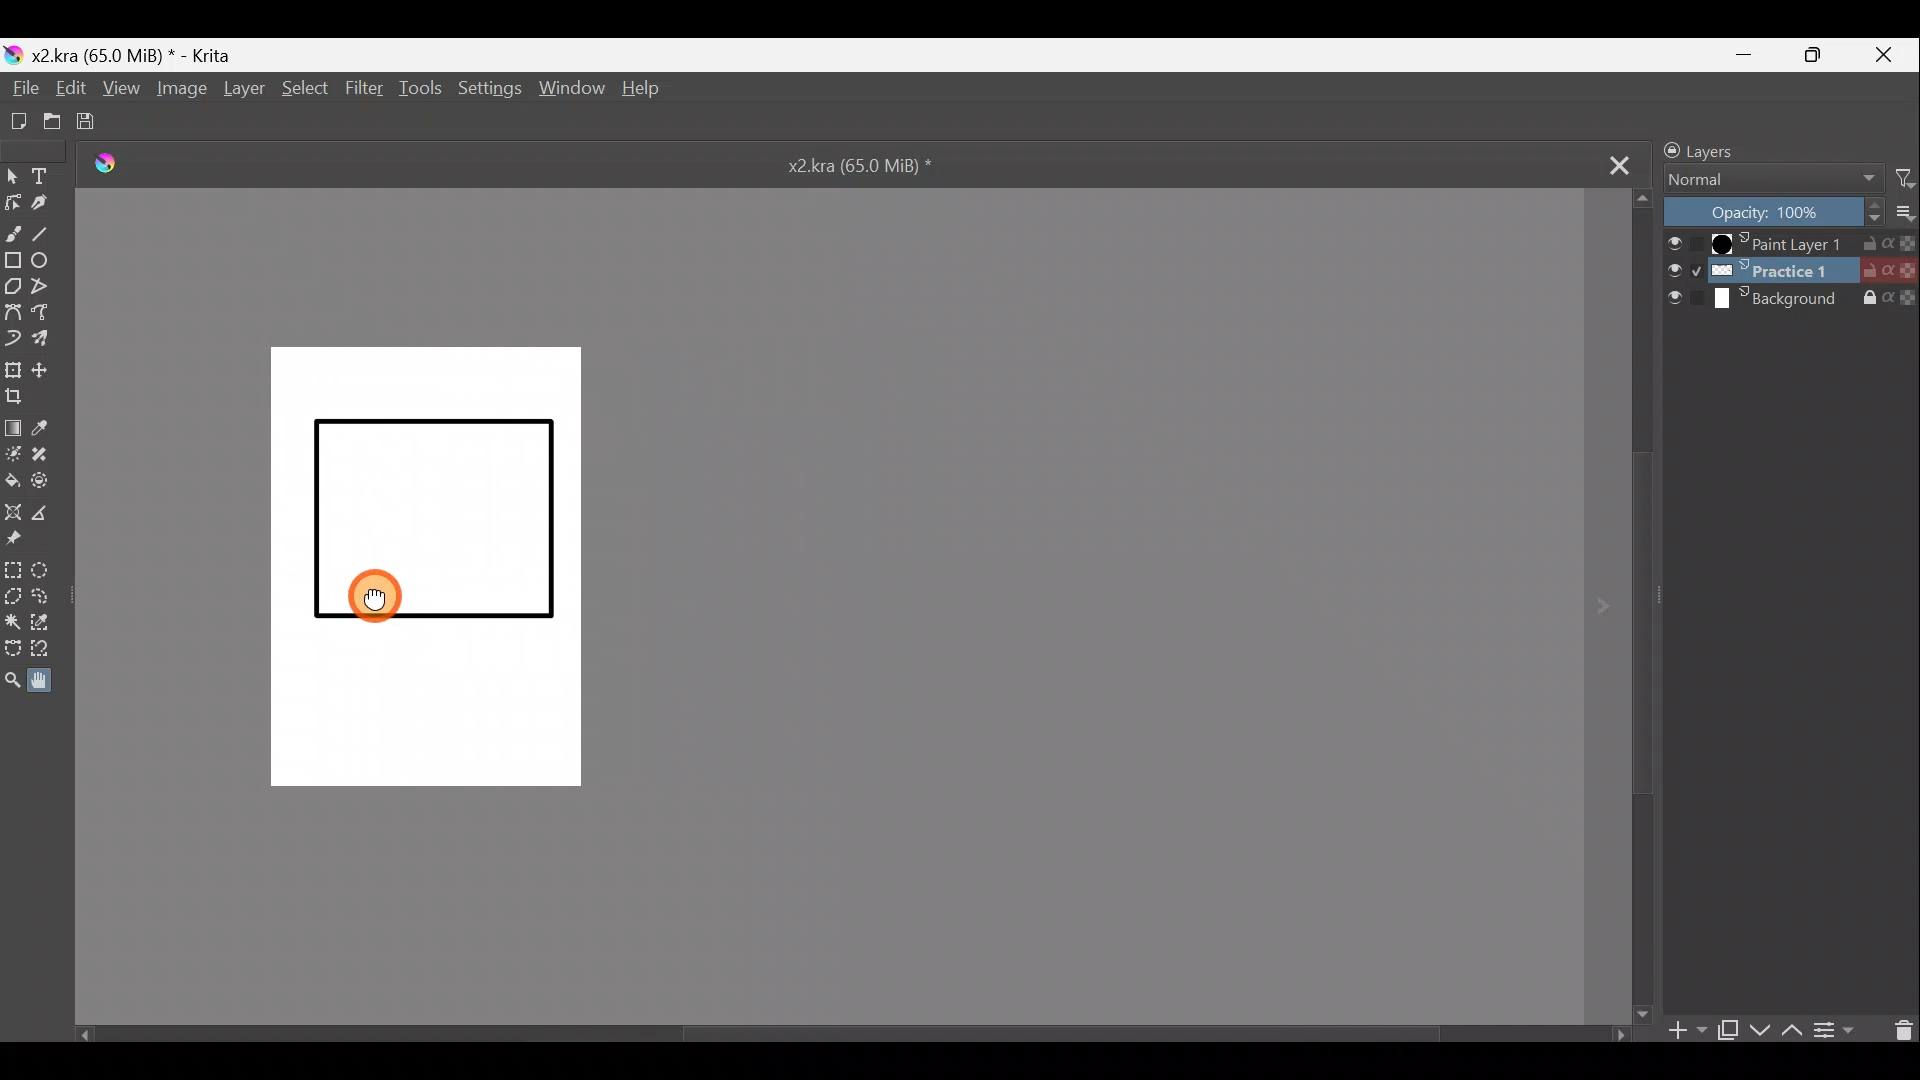 The width and height of the screenshot is (1920, 1080). Describe the element at coordinates (439, 569) in the screenshot. I see `Canvas` at that location.